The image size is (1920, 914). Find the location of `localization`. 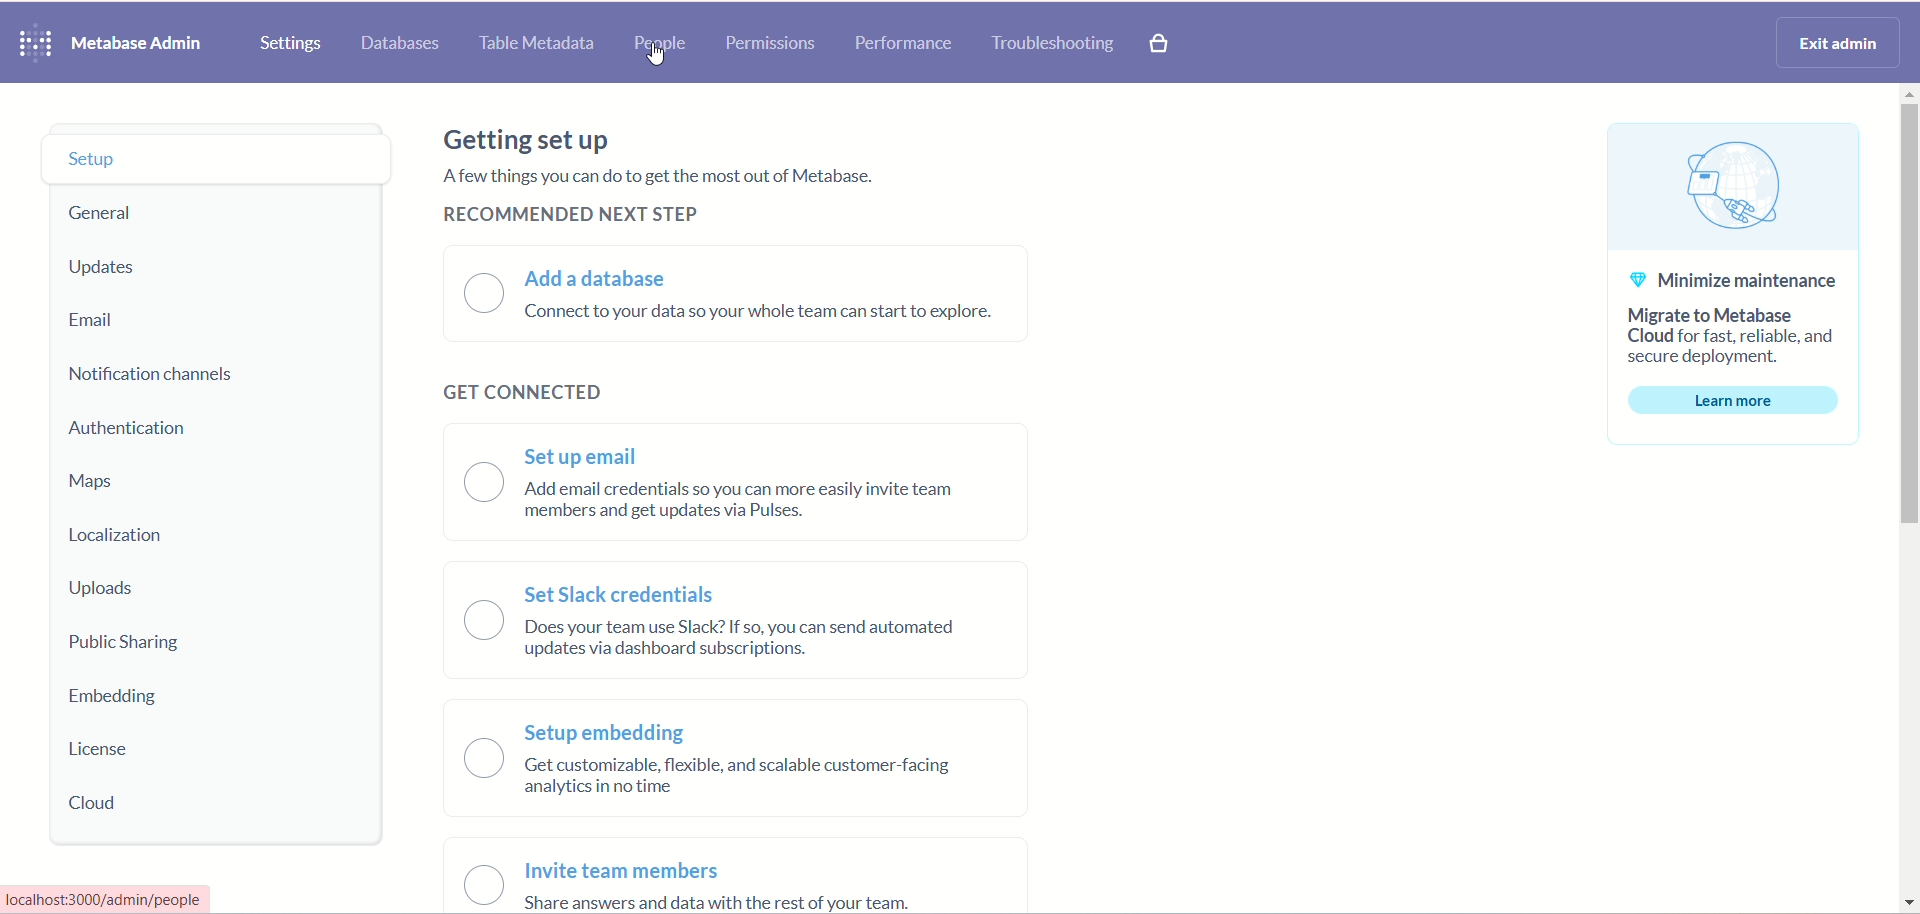

localization is located at coordinates (127, 533).